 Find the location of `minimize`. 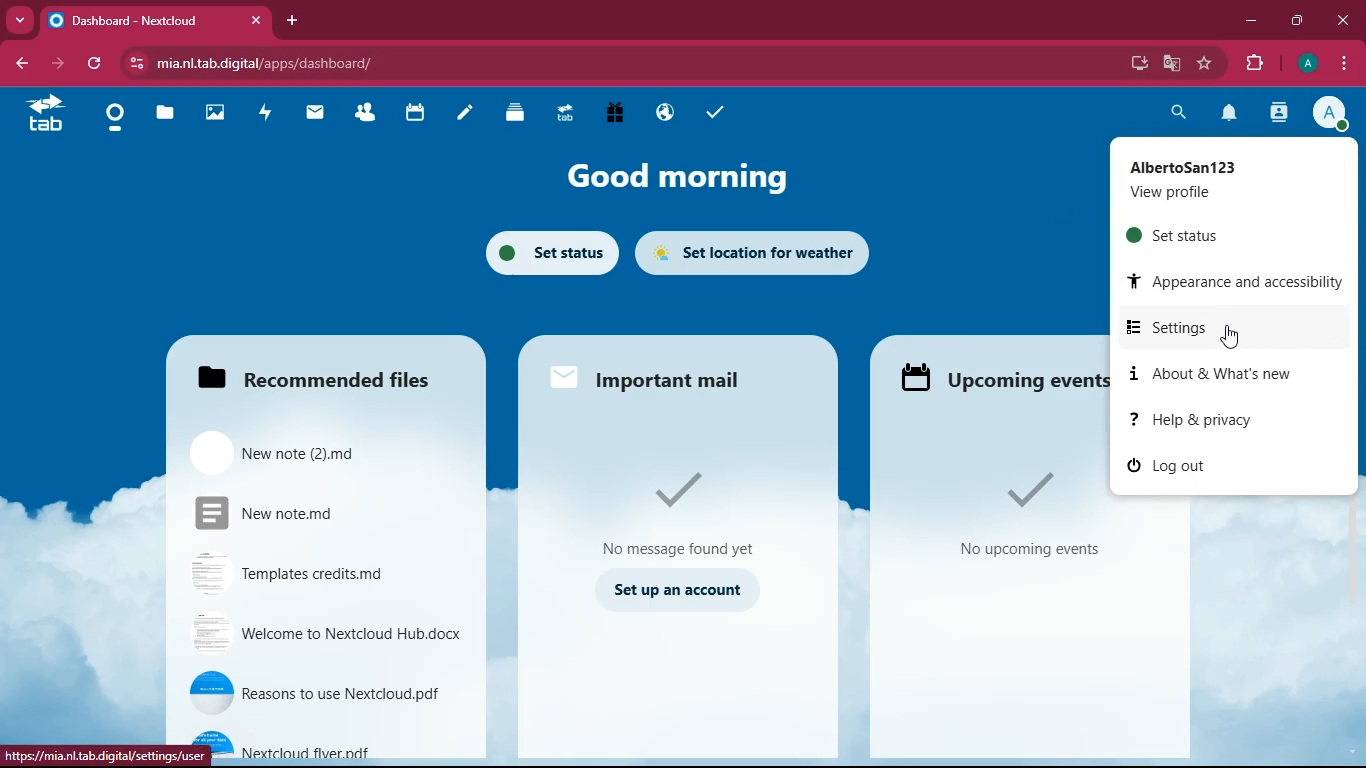

minimize is located at coordinates (1250, 22).